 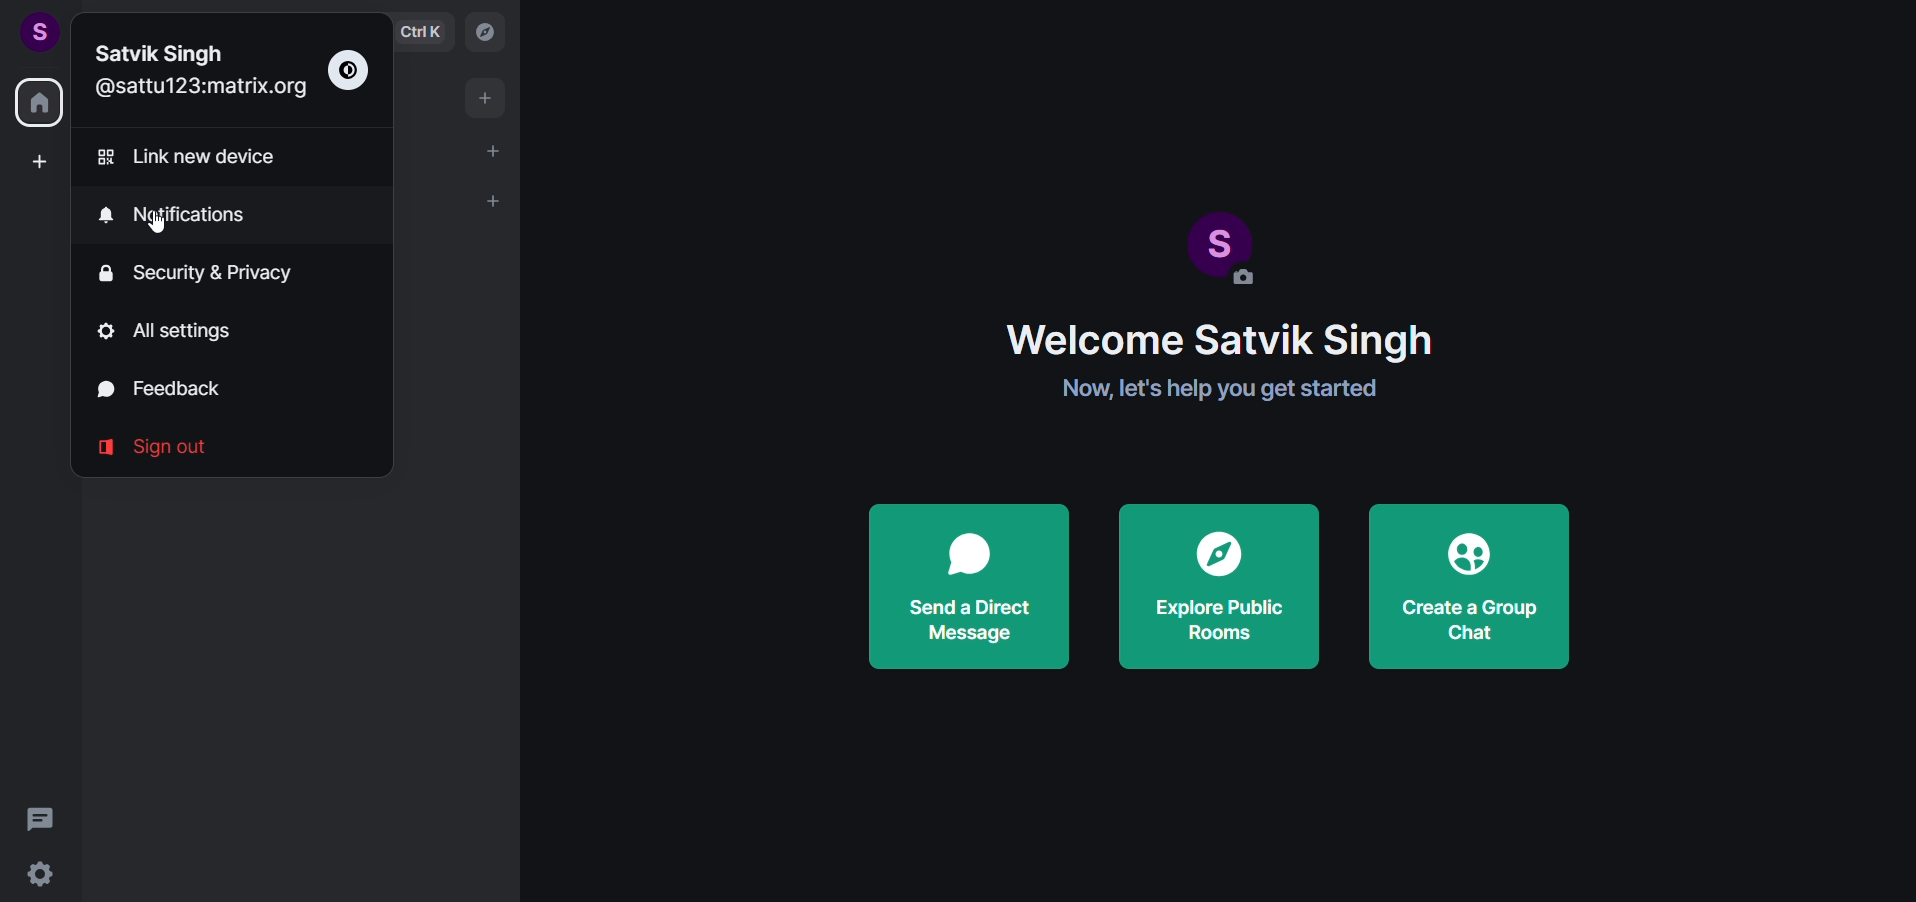 What do you see at coordinates (353, 72) in the screenshot?
I see `theme` at bounding box center [353, 72].